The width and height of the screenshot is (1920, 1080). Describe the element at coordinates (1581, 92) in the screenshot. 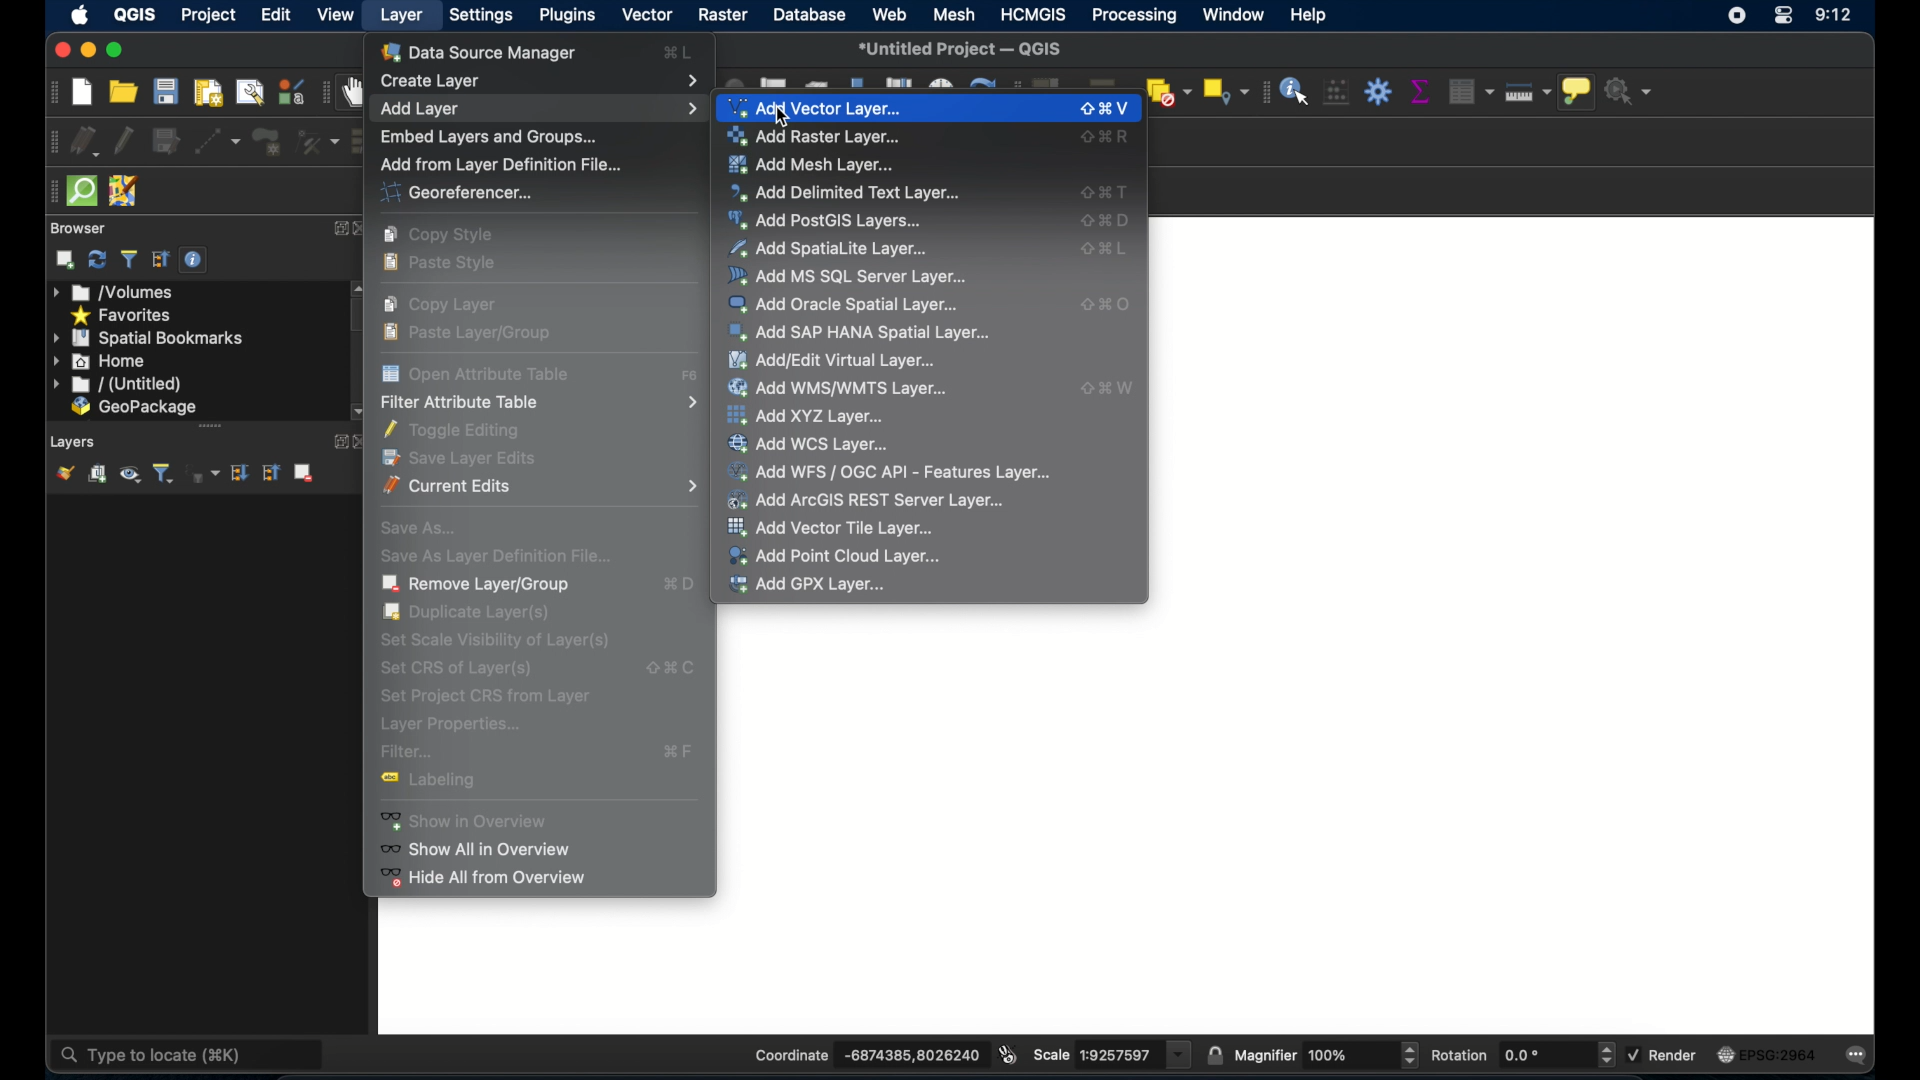

I see `show map tops` at that location.